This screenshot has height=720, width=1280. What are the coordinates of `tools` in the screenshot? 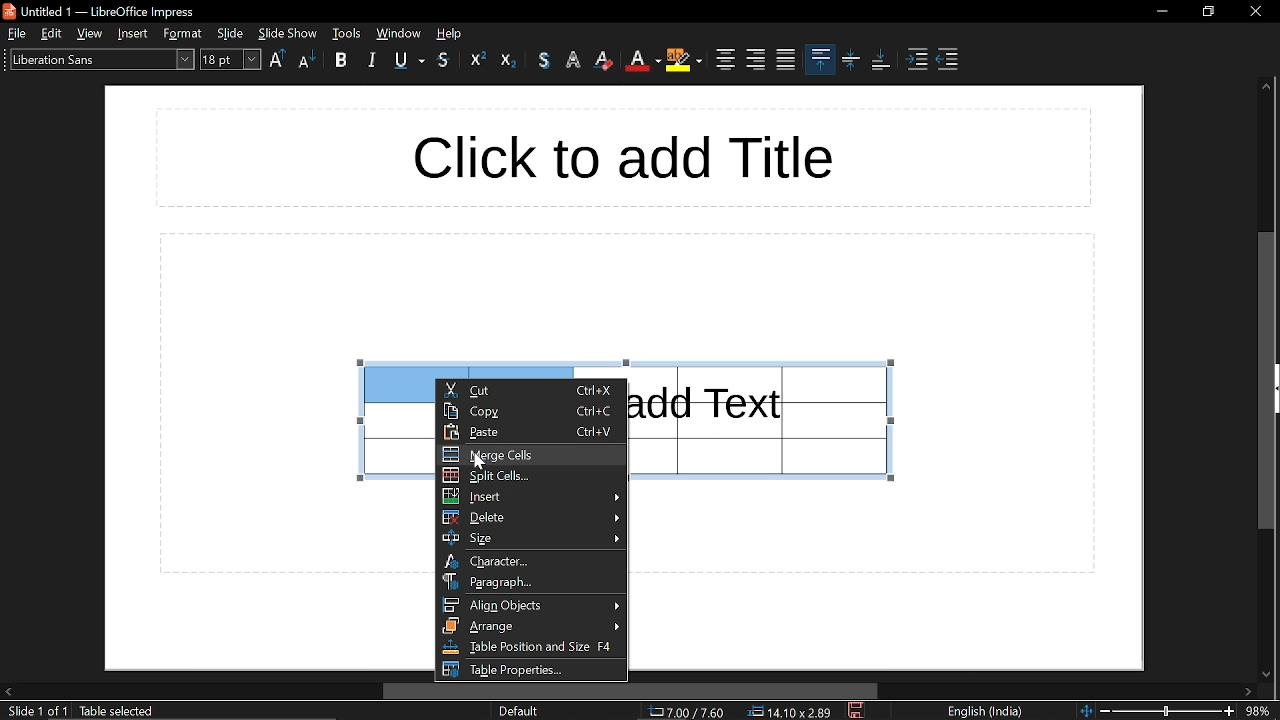 It's located at (398, 33).